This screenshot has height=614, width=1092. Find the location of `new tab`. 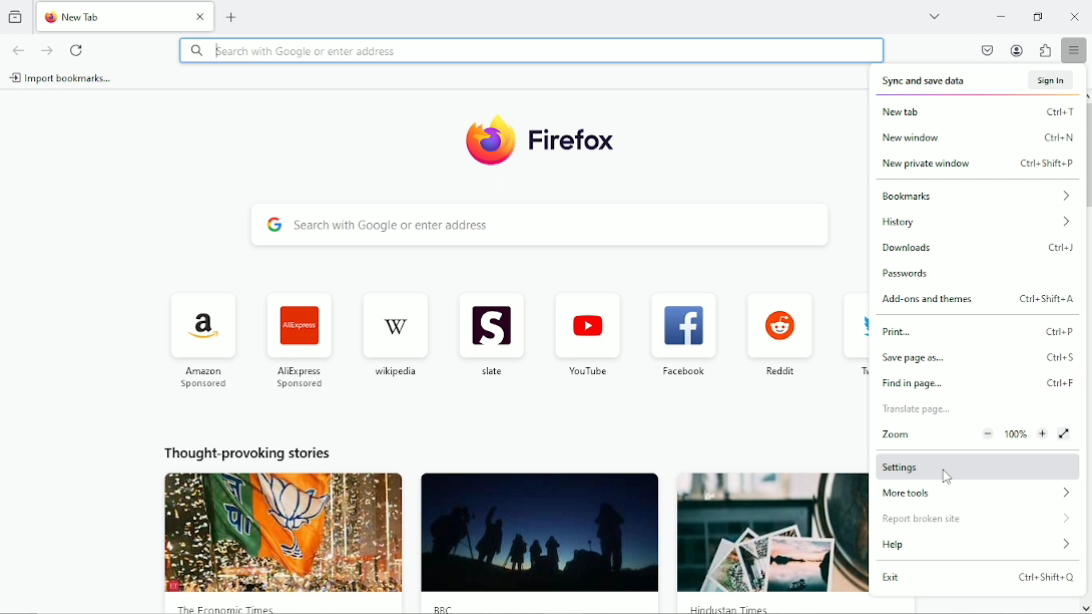

new tab is located at coordinates (980, 111).